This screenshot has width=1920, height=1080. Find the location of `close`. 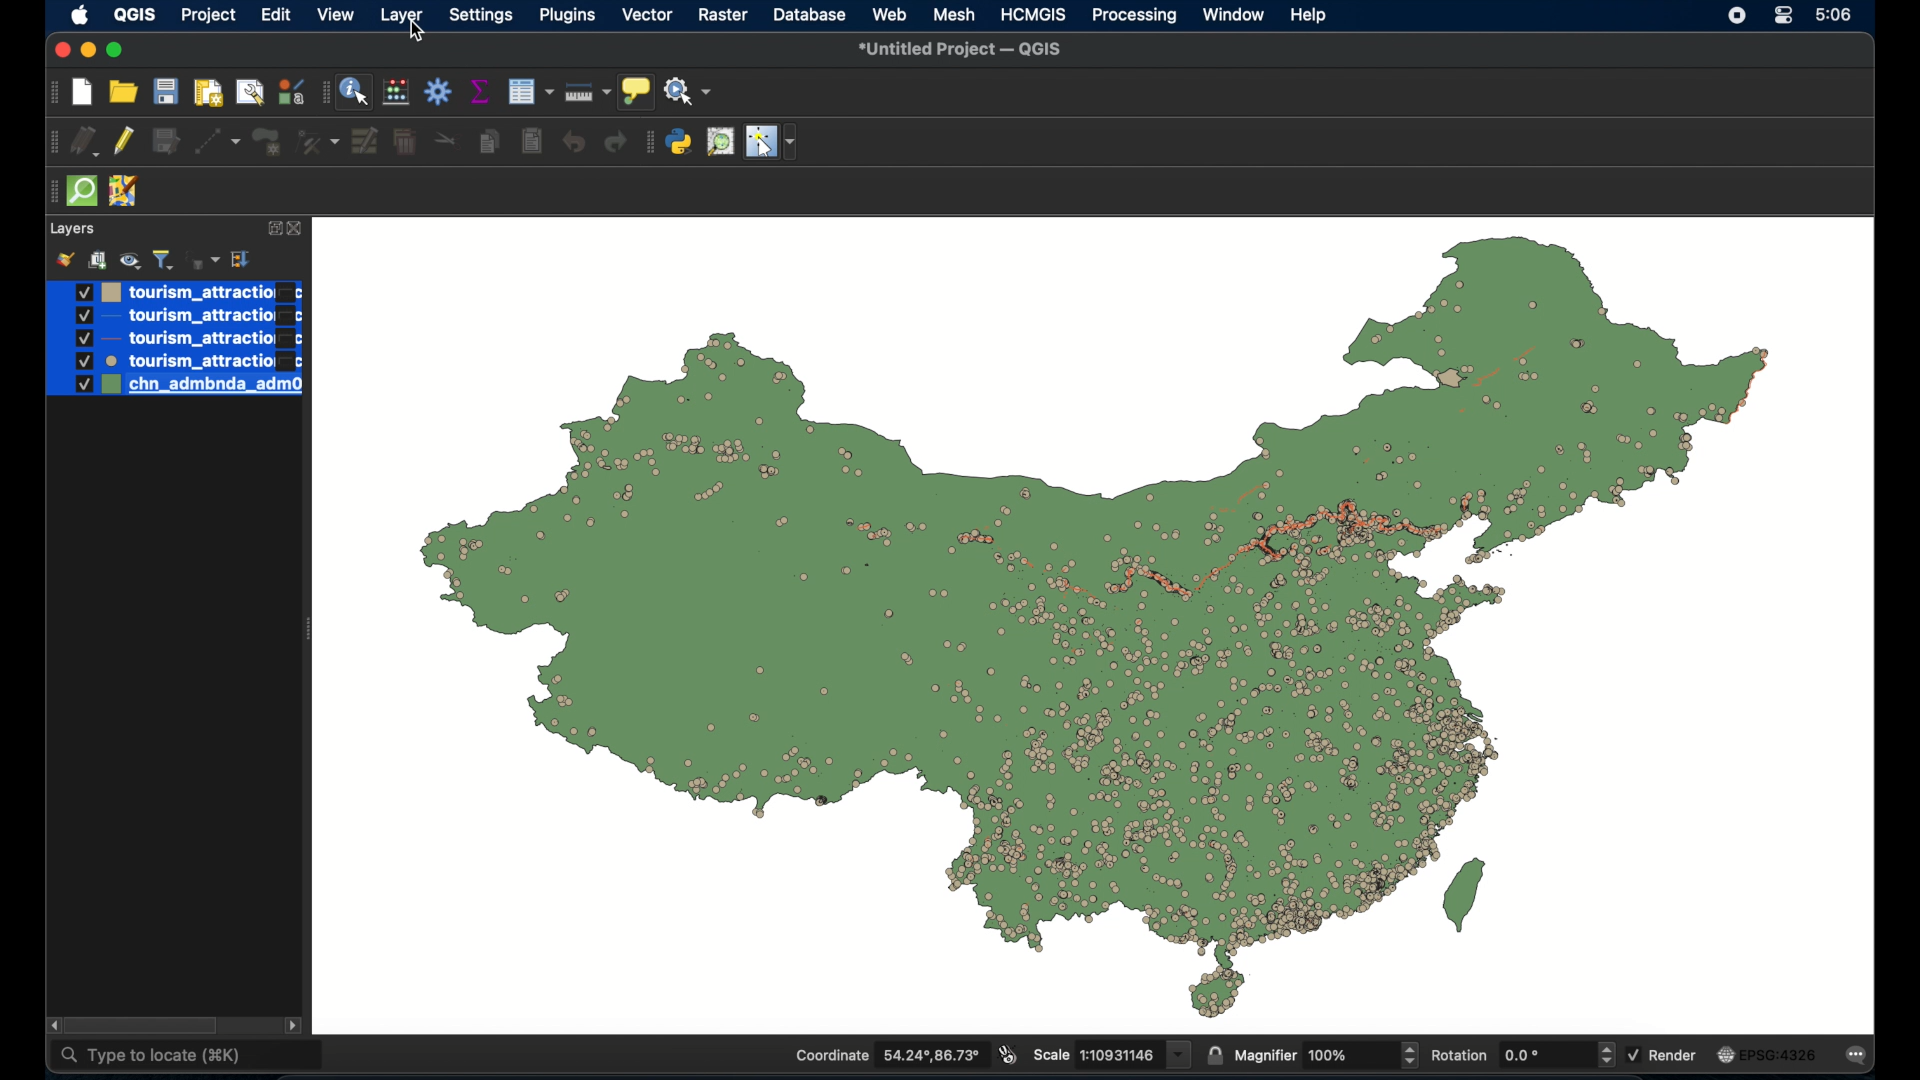

close is located at coordinates (59, 50).